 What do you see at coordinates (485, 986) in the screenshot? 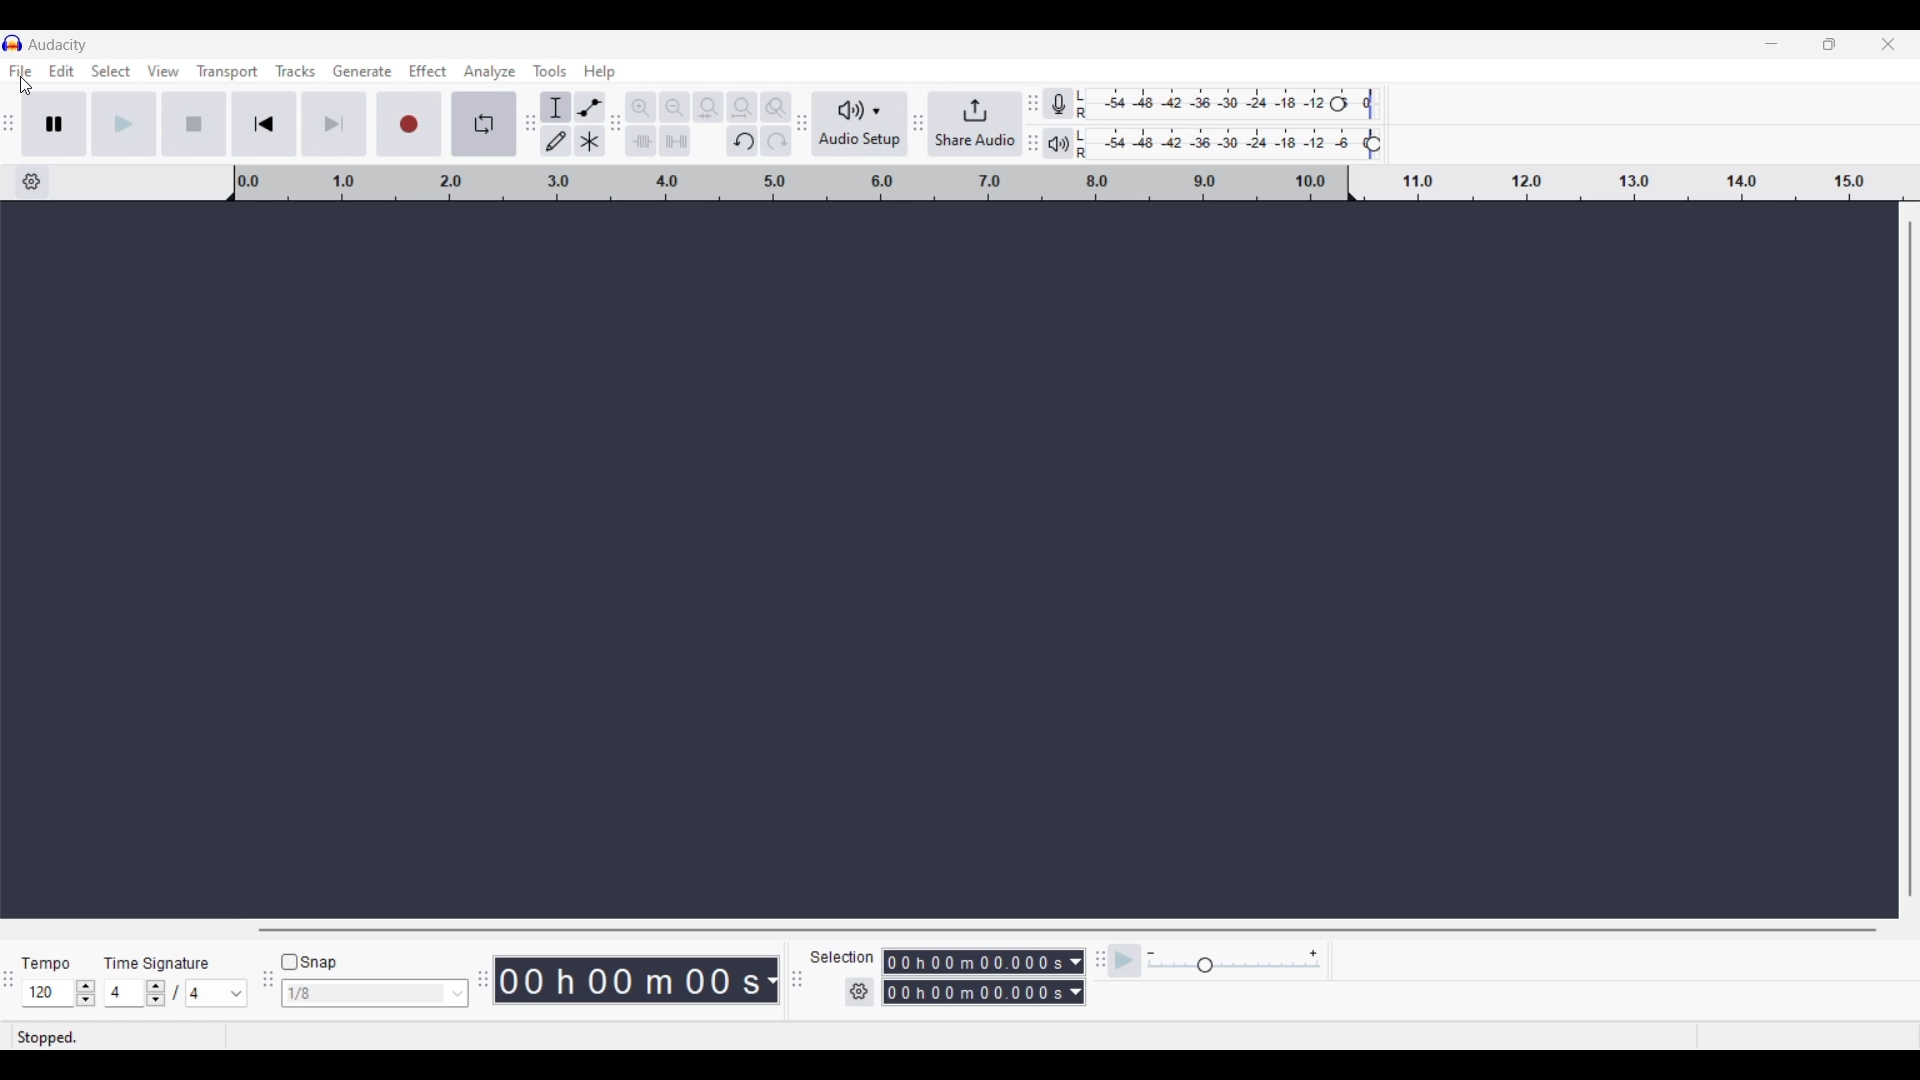
I see `time toolbar` at bounding box center [485, 986].